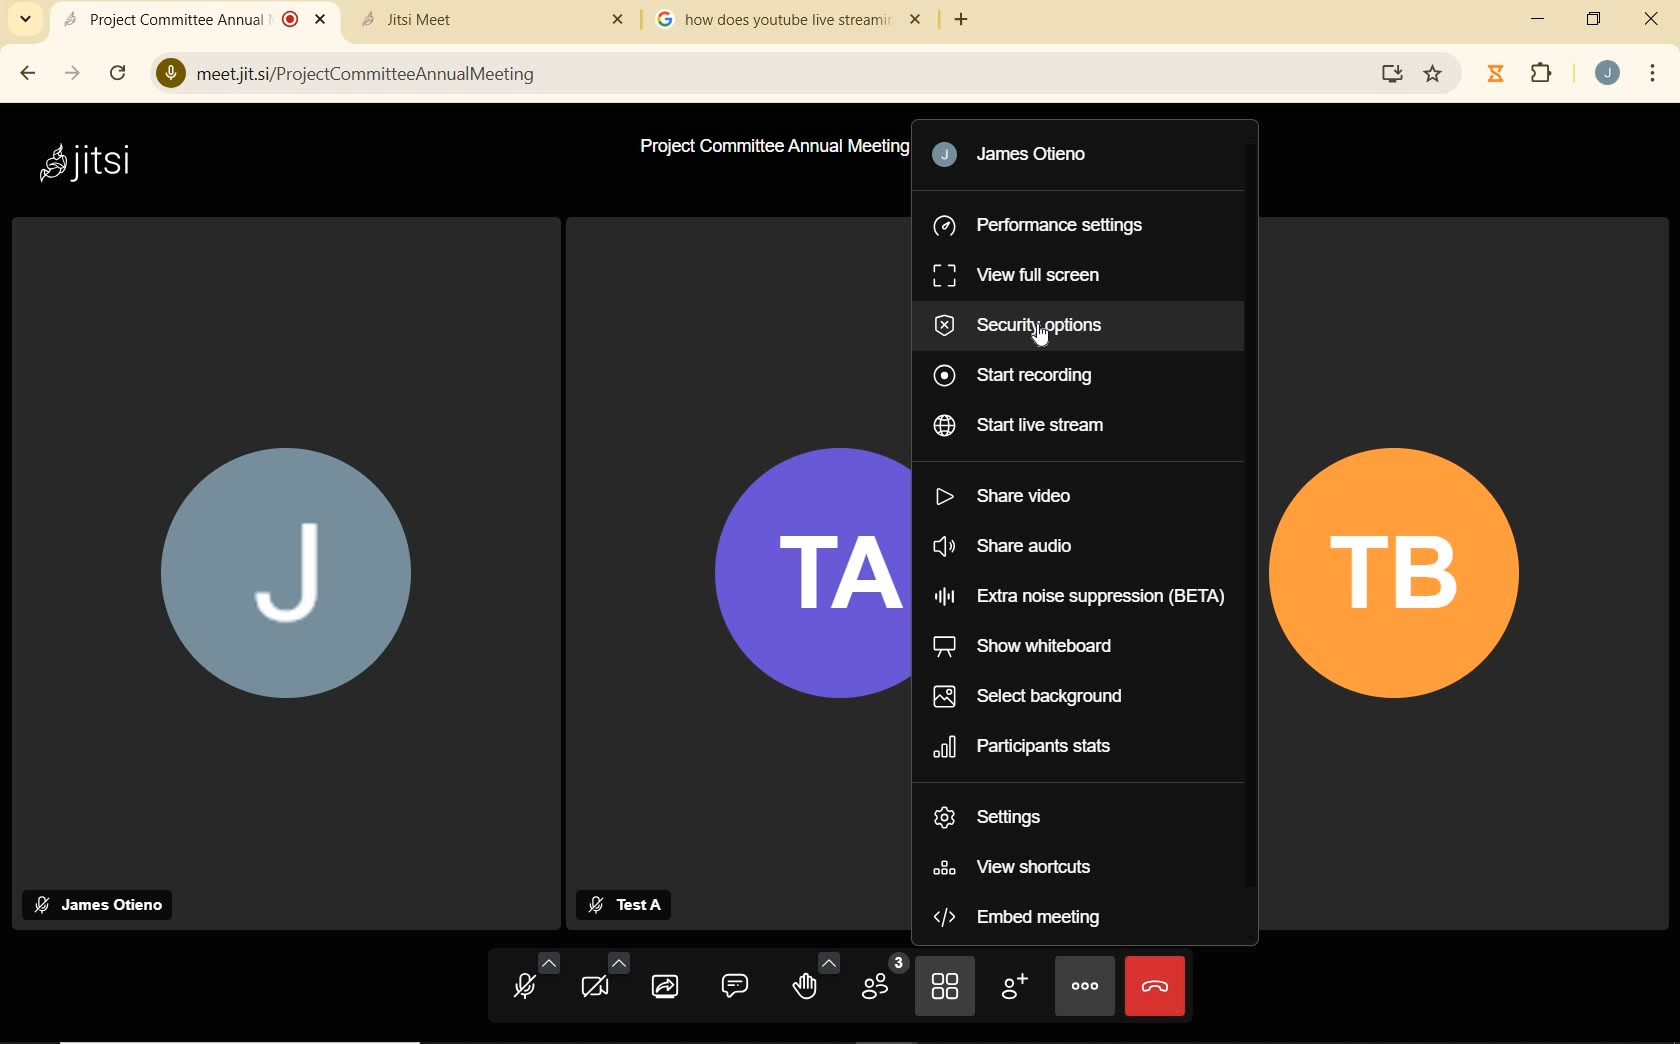 This screenshot has width=1680, height=1044. Describe the element at coordinates (1391, 74) in the screenshot. I see `screen` at that location.